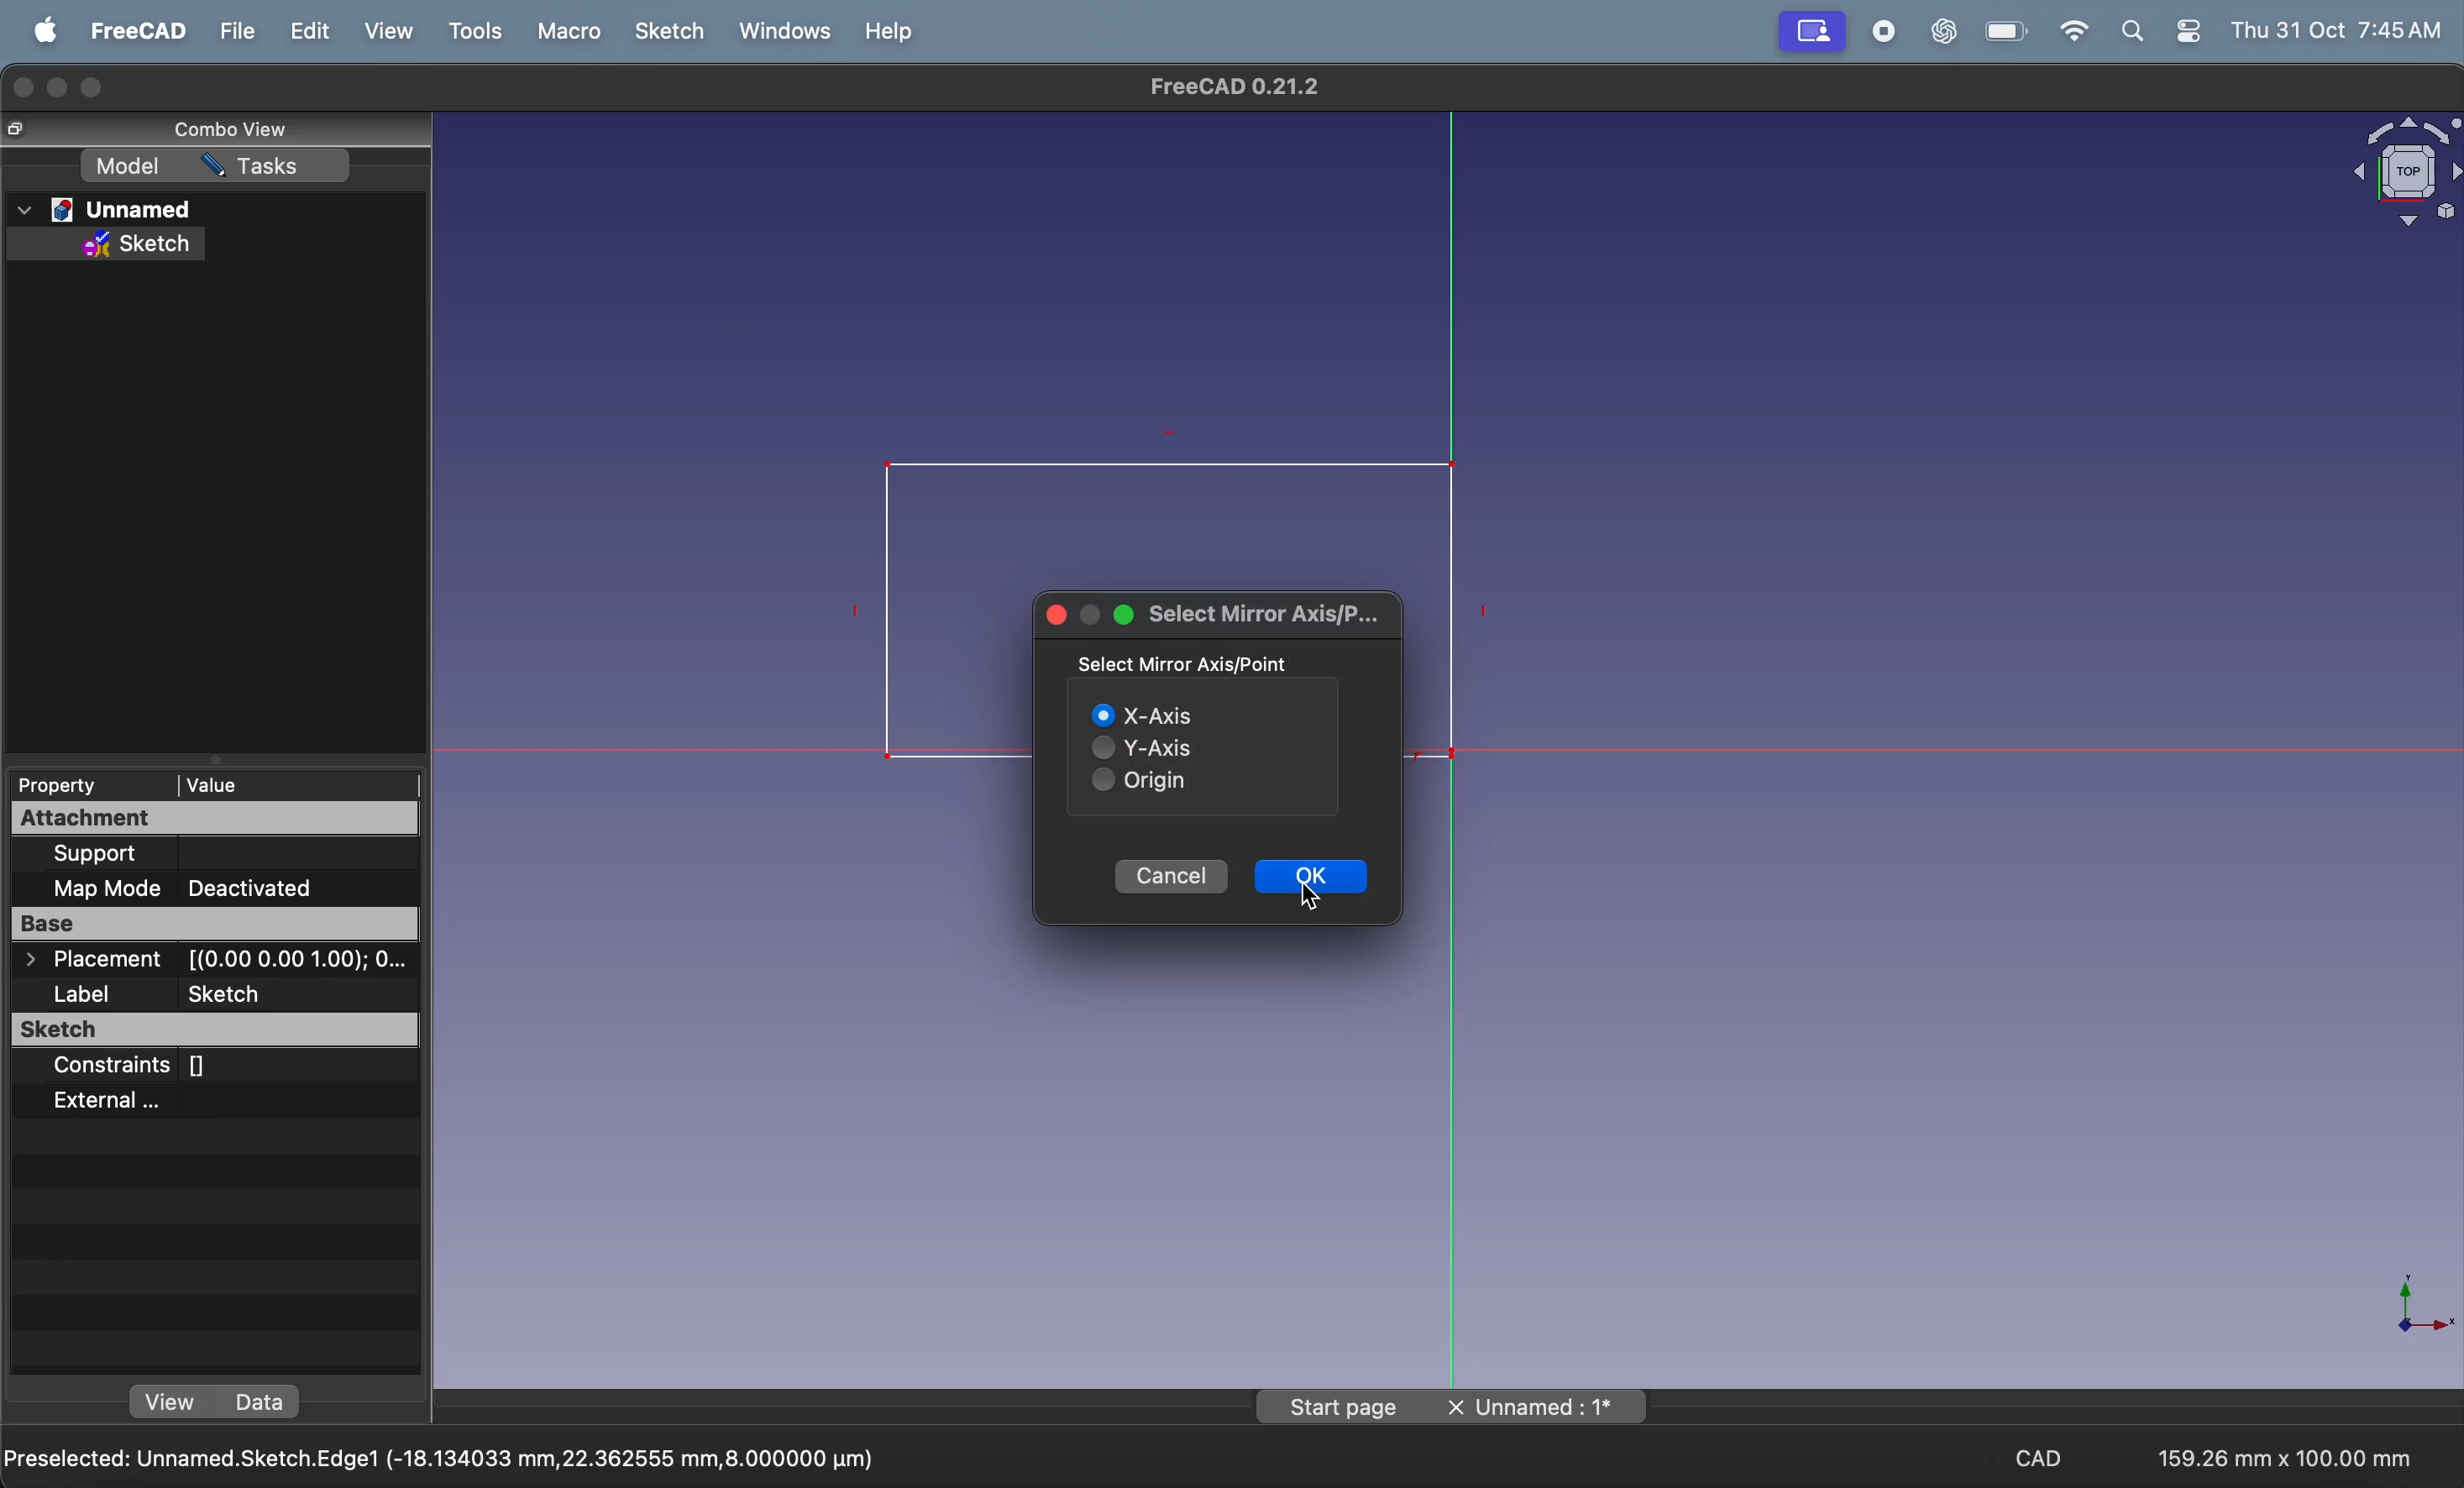 Image resolution: width=2464 pixels, height=1488 pixels. I want to click on minimize, so click(59, 84).